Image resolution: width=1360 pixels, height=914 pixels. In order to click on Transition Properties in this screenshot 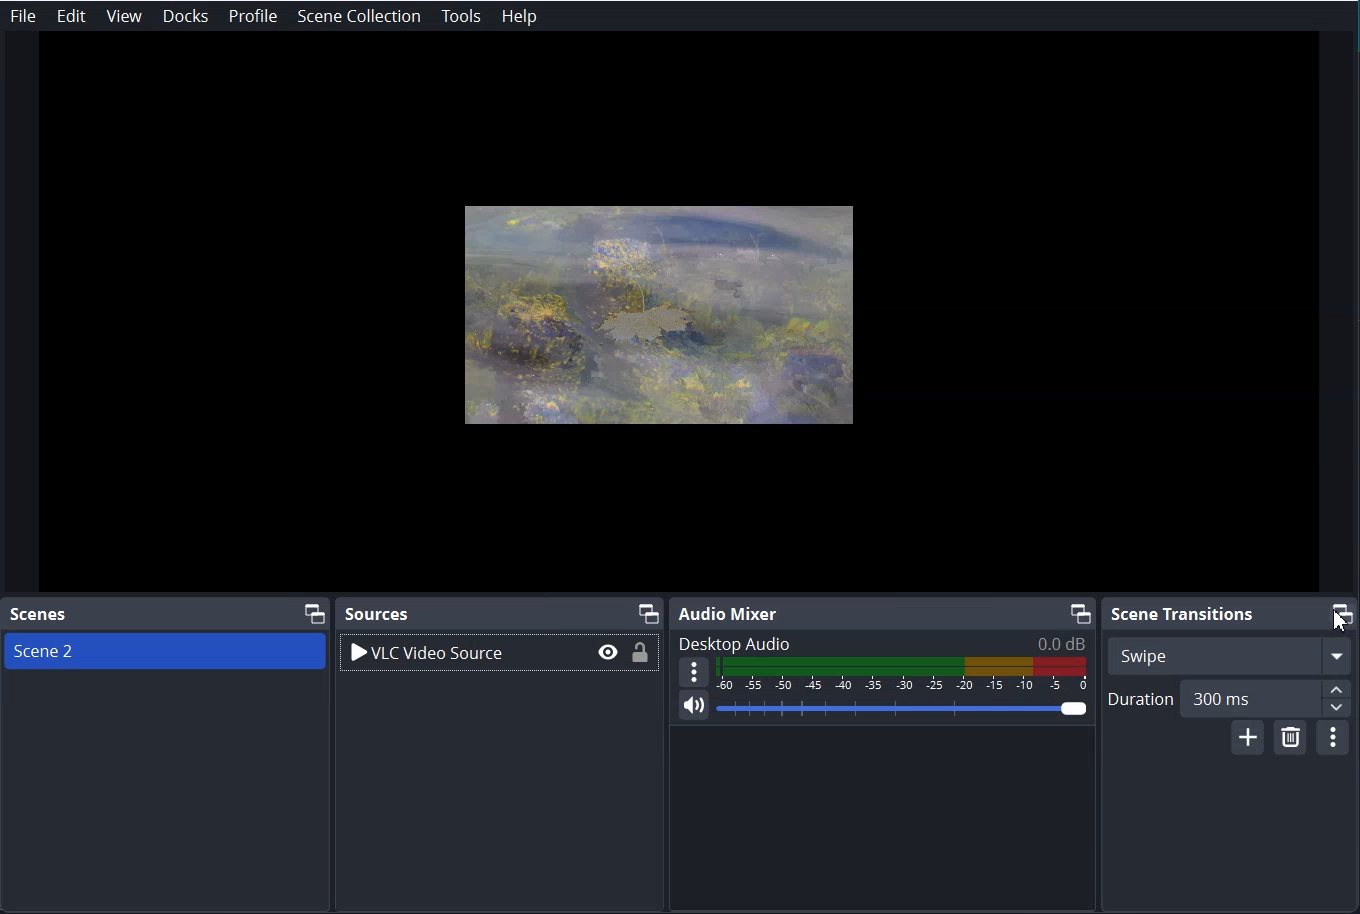, I will do `click(1340, 743)`.